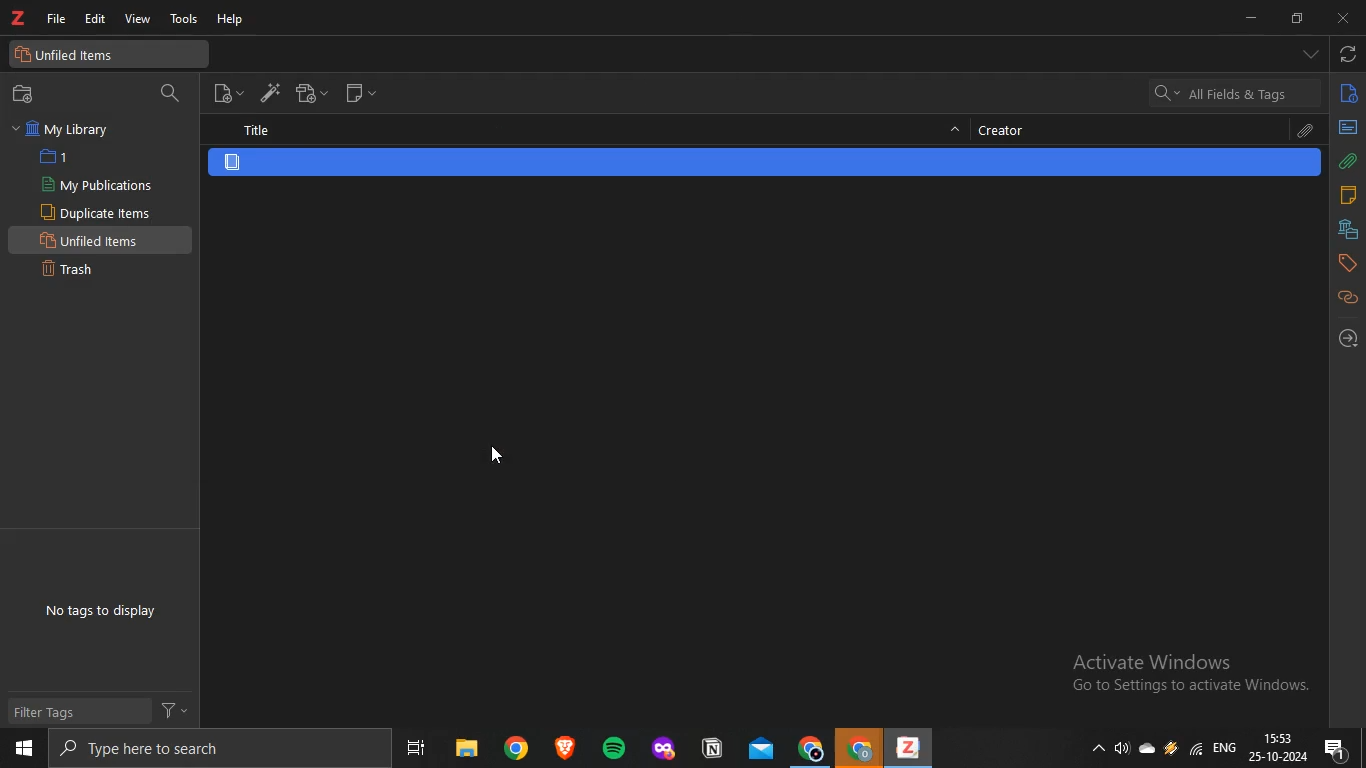 This screenshot has width=1366, height=768. I want to click on new item, so click(228, 91).